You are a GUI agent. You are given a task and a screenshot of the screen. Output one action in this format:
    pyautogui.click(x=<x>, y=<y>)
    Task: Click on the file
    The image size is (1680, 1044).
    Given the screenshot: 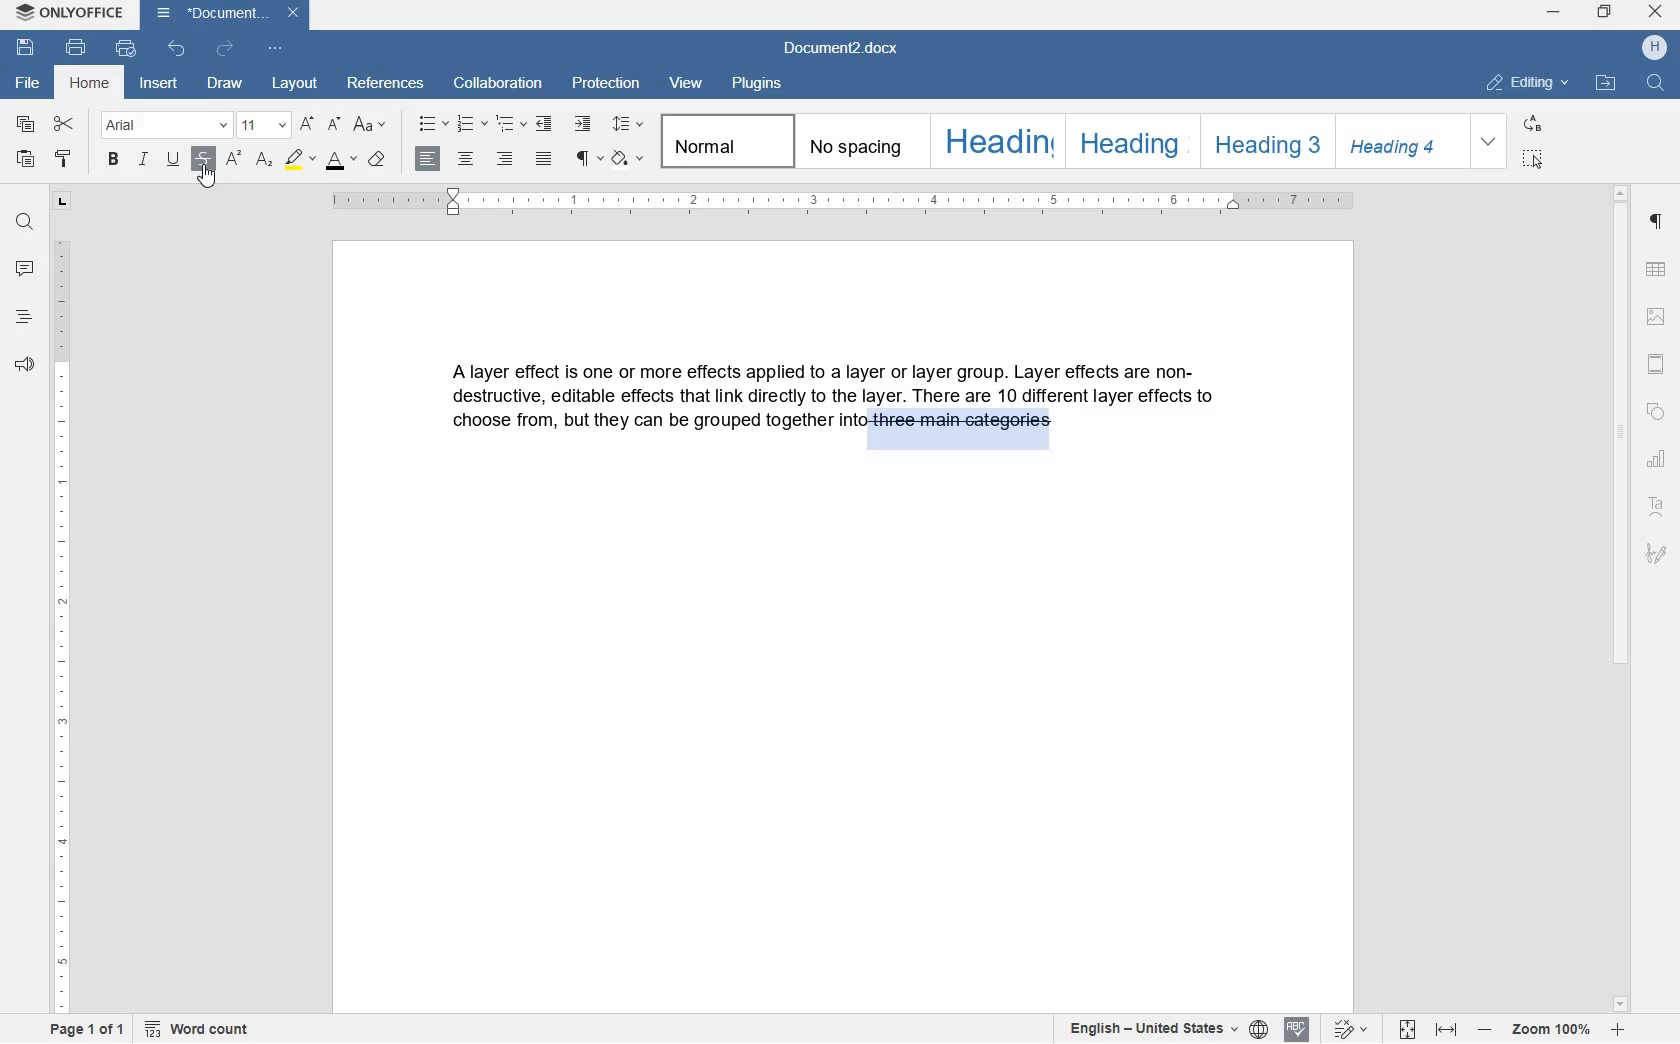 What is the action you would take?
    pyautogui.click(x=25, y=83)
    